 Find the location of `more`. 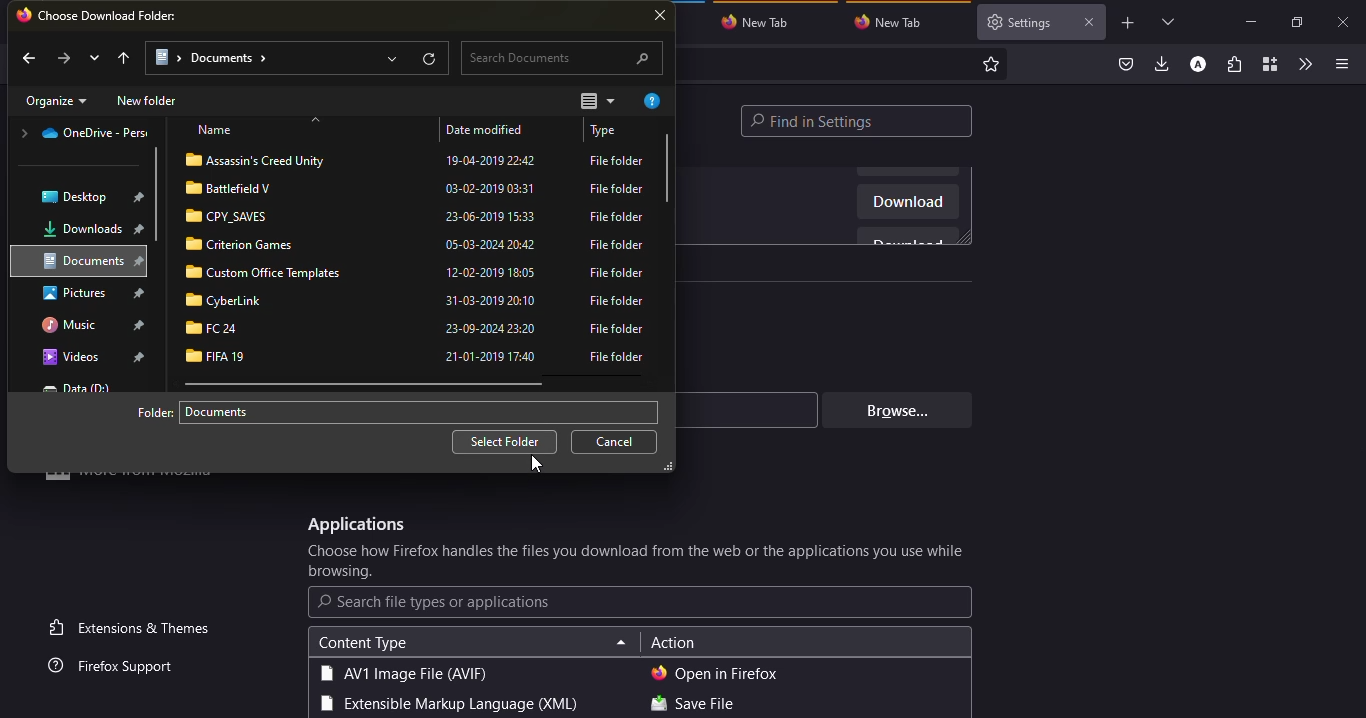

more is located at coordinates (94, 58).